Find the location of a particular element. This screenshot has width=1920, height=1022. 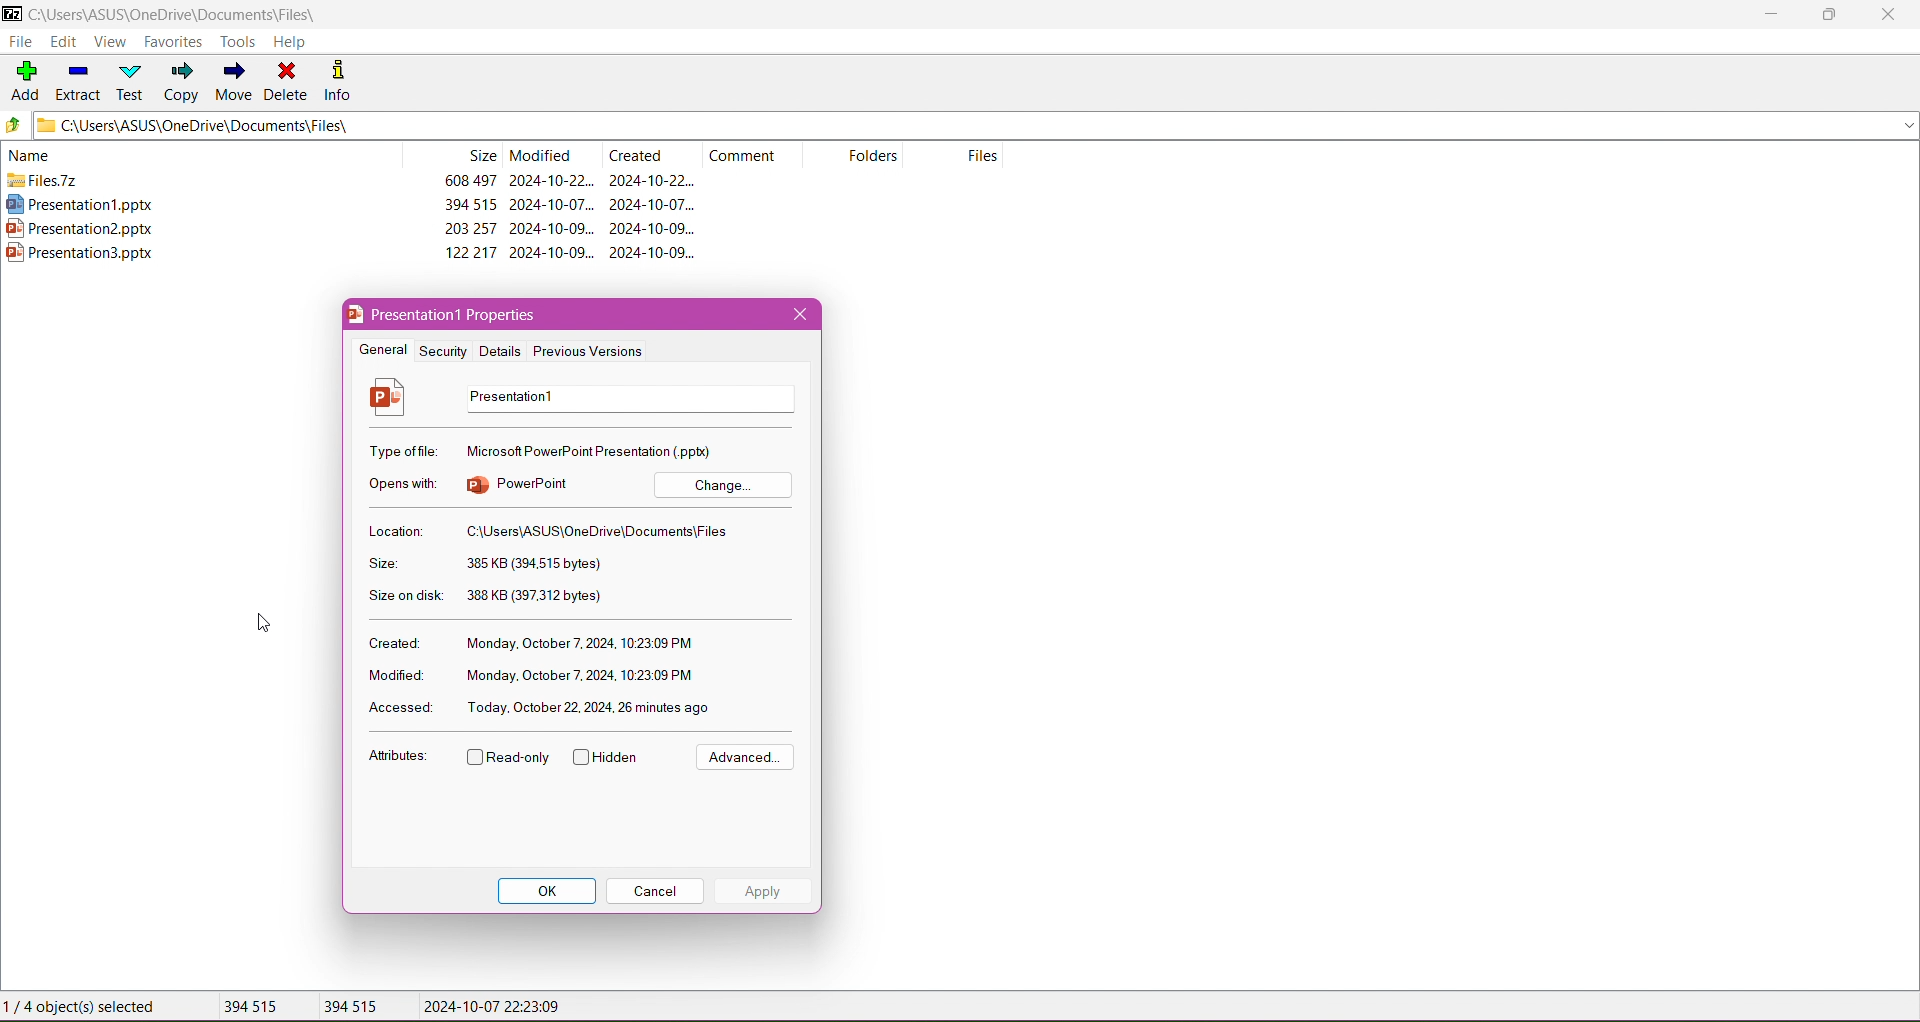

Location: is located at coordinates (399, 531).